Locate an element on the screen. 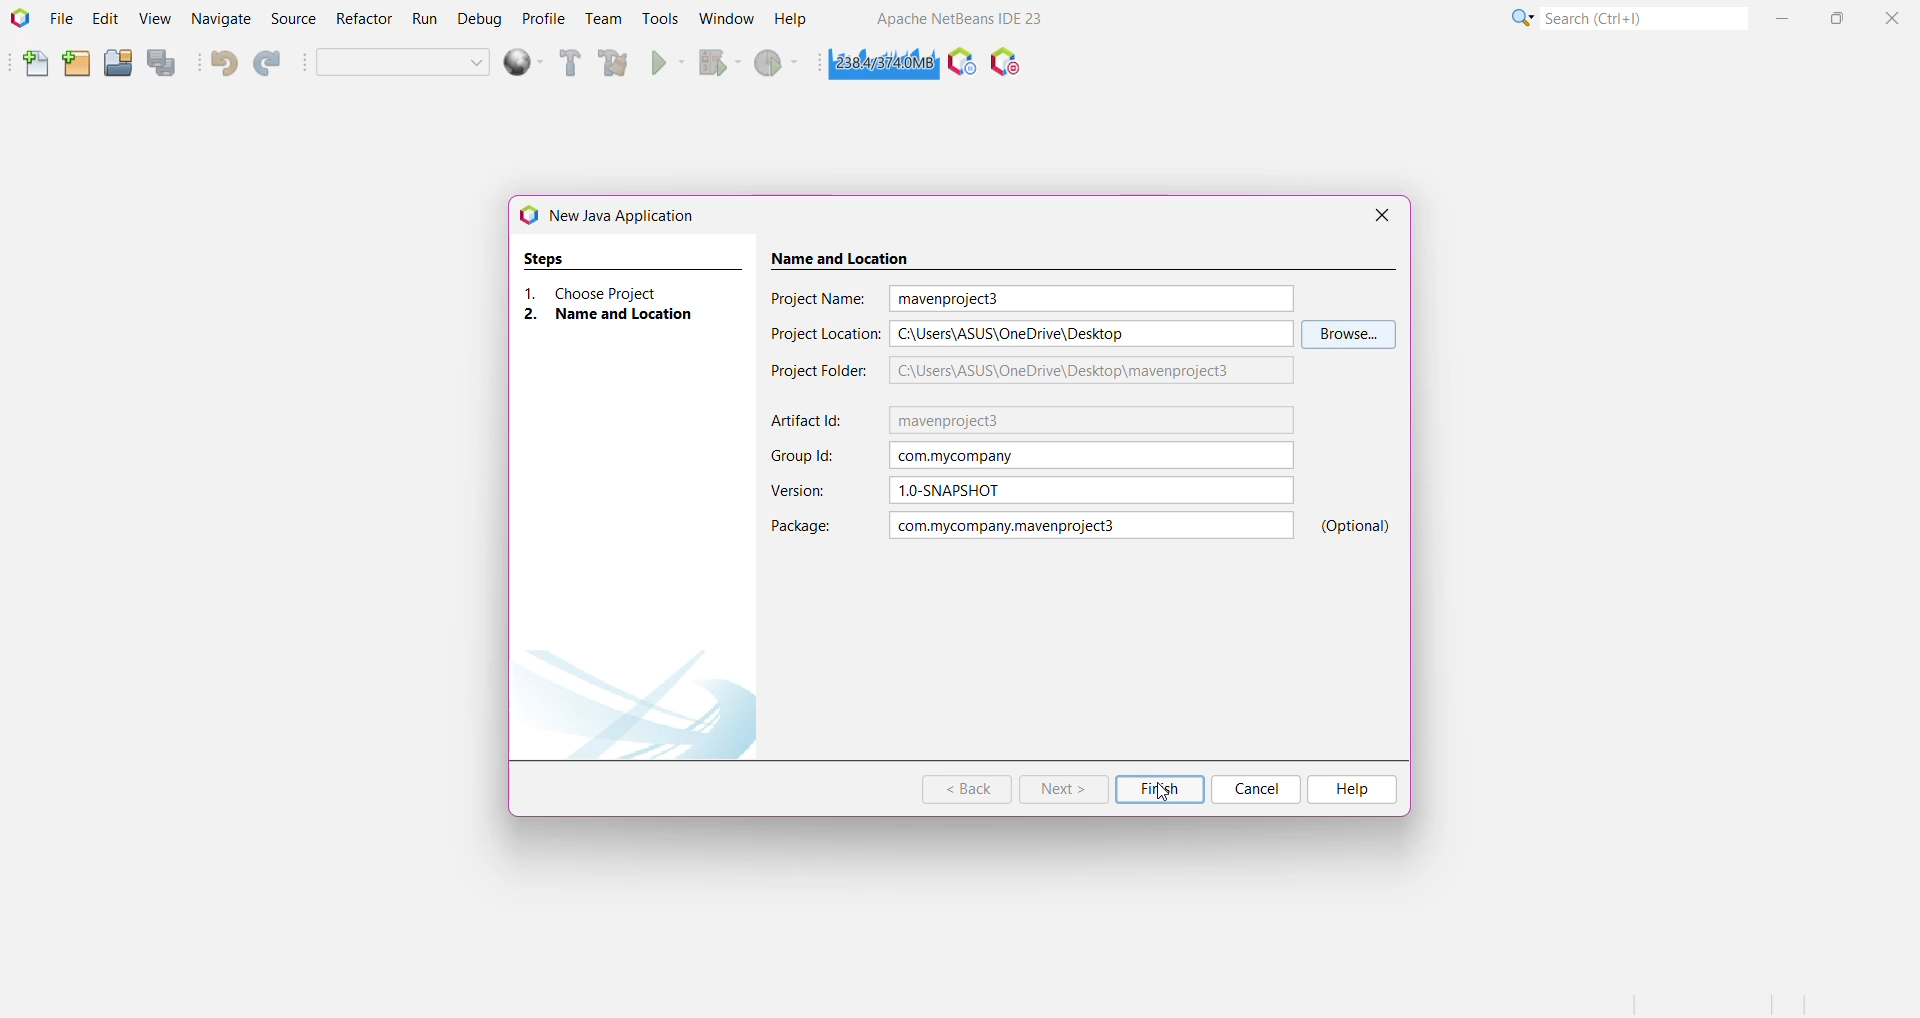  Set Project Name is located at coordinates (1091, 299).